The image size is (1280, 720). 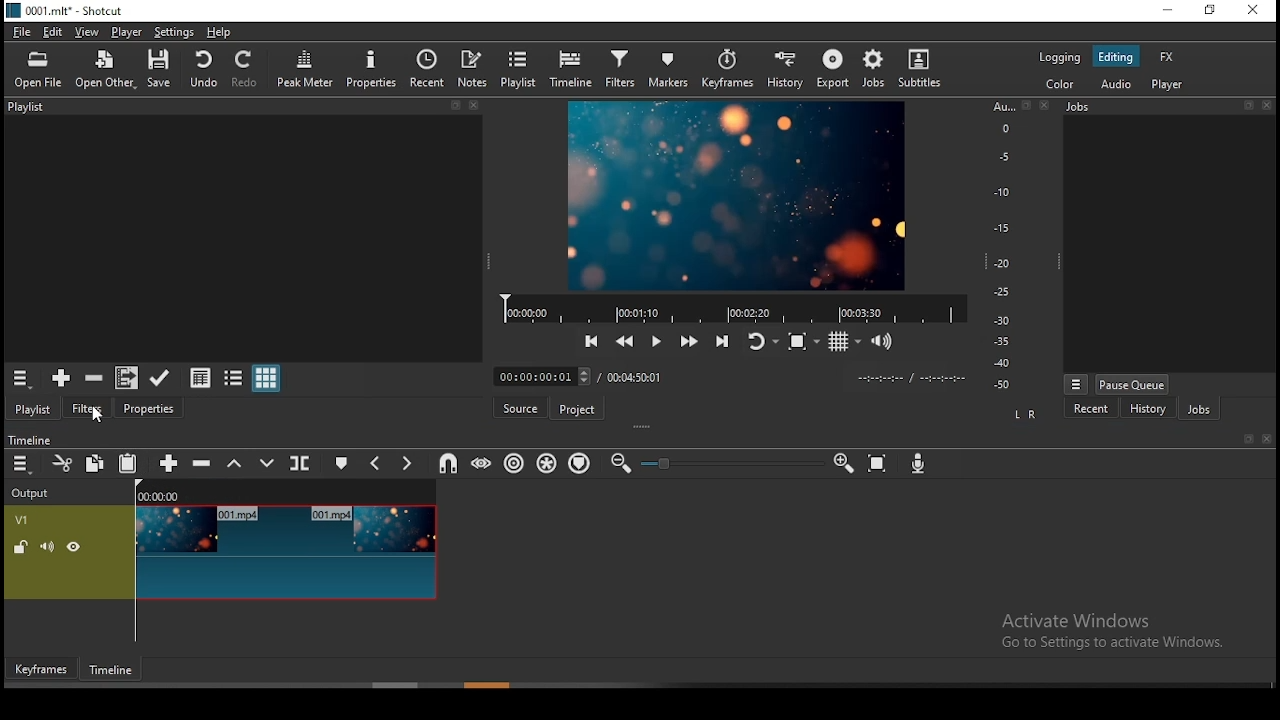 I want to click on zoom timeline In, so click(x=841, y=464).